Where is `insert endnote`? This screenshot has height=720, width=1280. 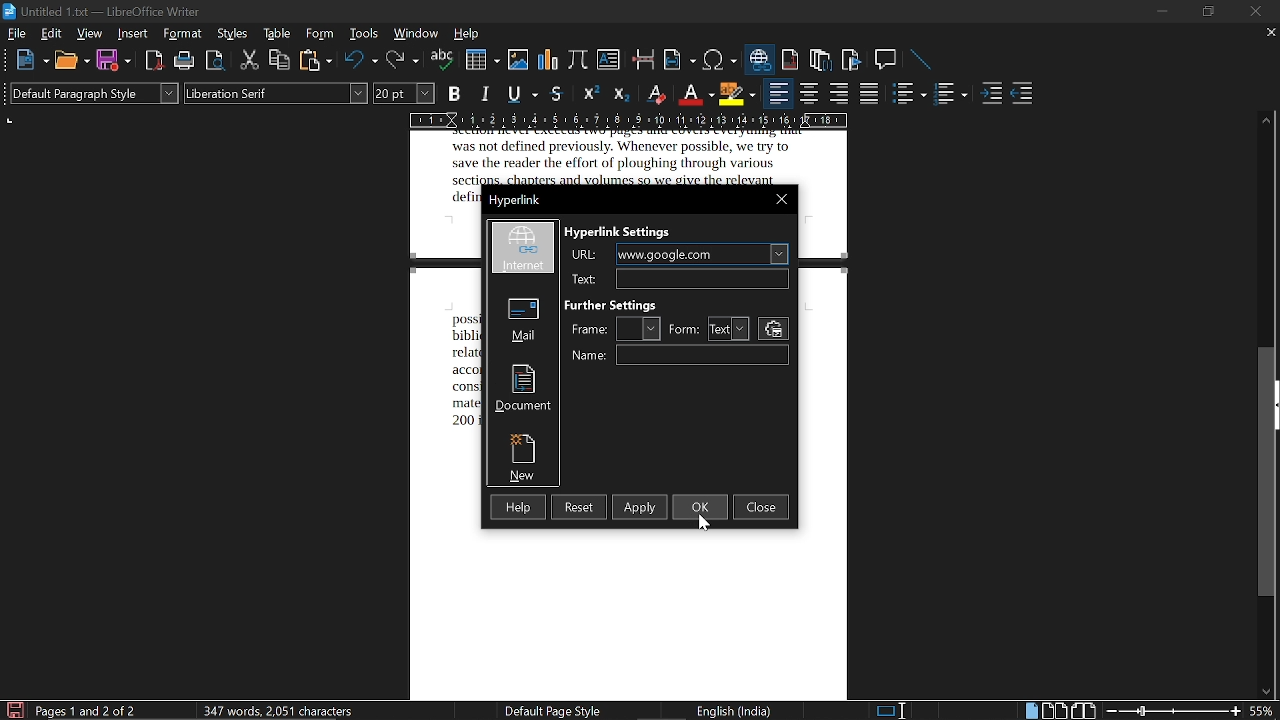
insert endnote is located at coordinates (821, 61).